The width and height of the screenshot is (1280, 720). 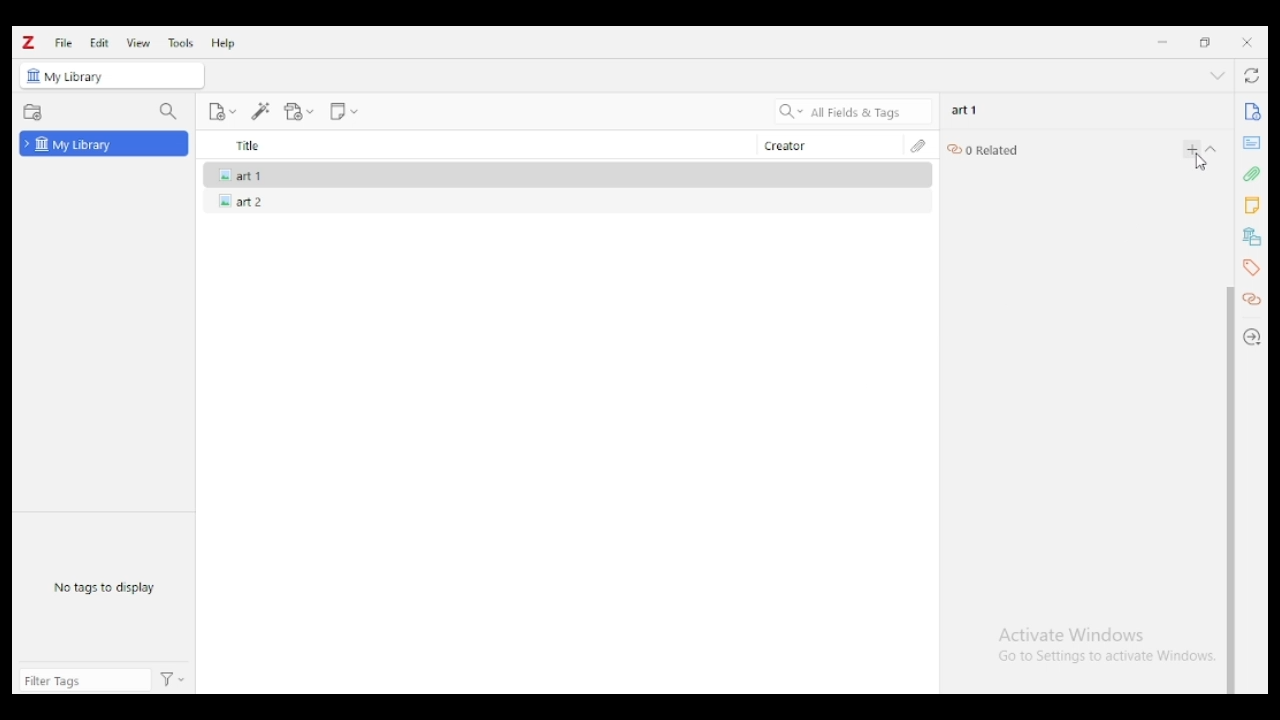 I want to click on cursor, so click(x=1201, y=164).